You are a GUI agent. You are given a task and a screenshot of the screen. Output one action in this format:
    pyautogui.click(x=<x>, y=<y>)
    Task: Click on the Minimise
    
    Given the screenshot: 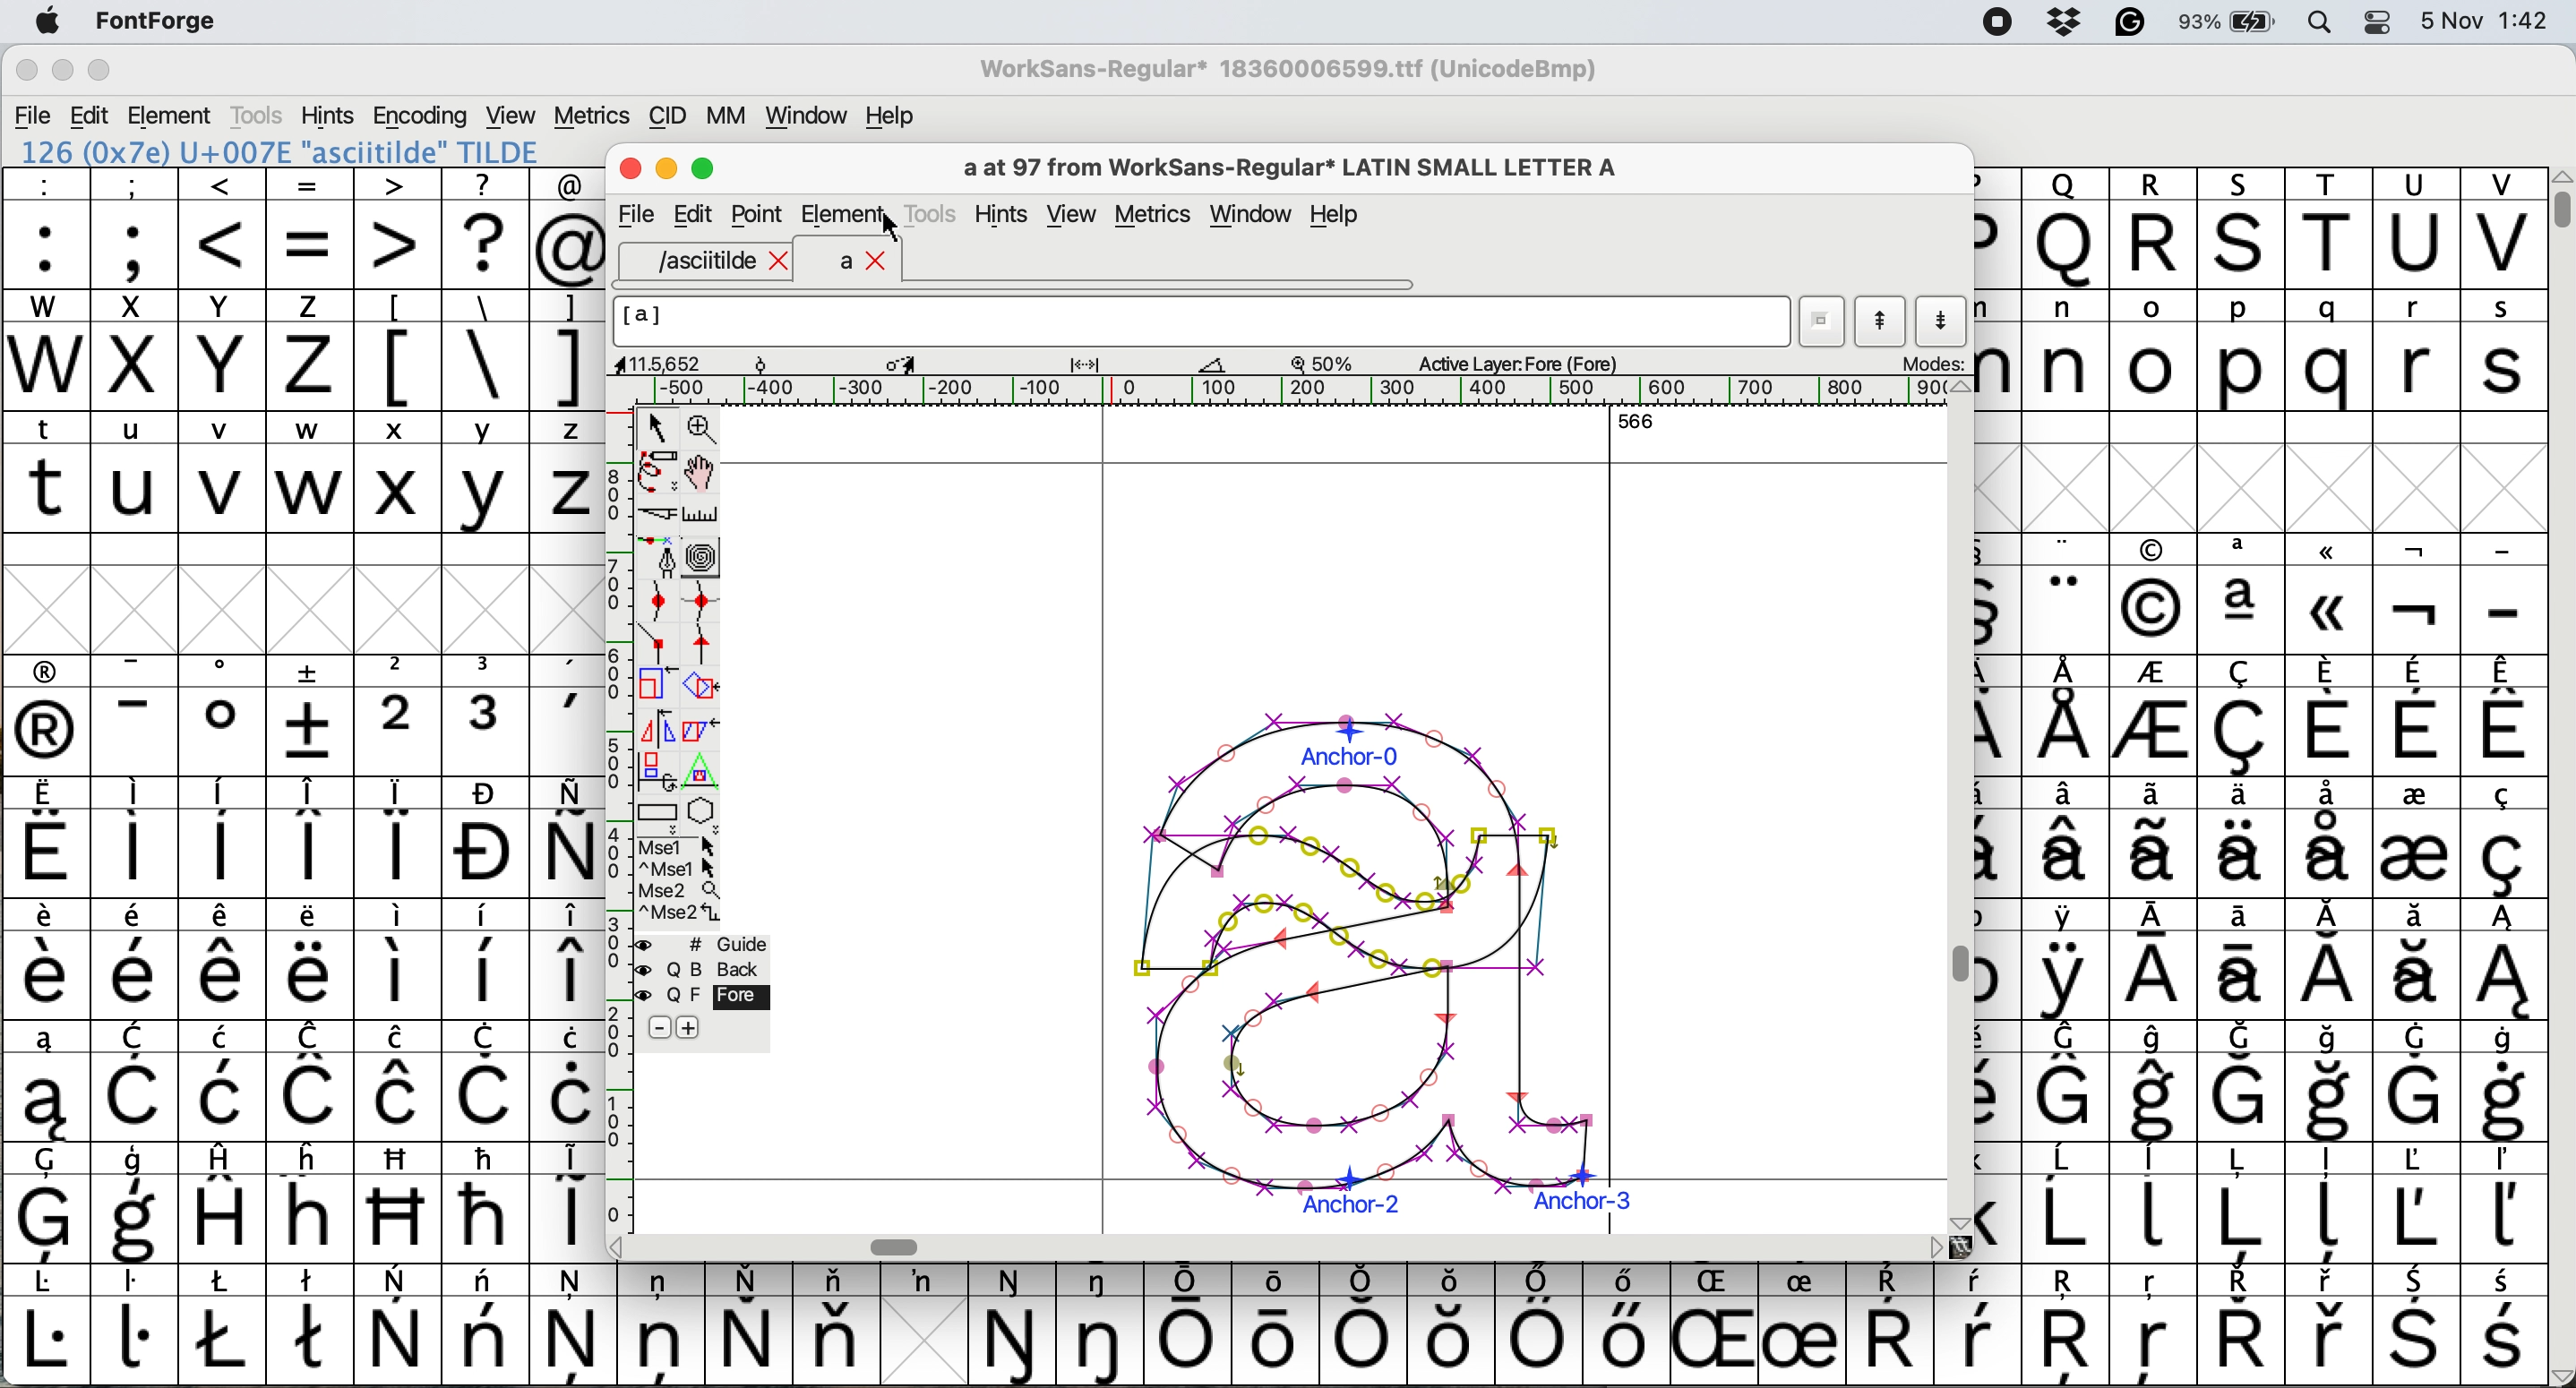 What is the action you would take?
    pyautogui.click(x=669, y=169)
    